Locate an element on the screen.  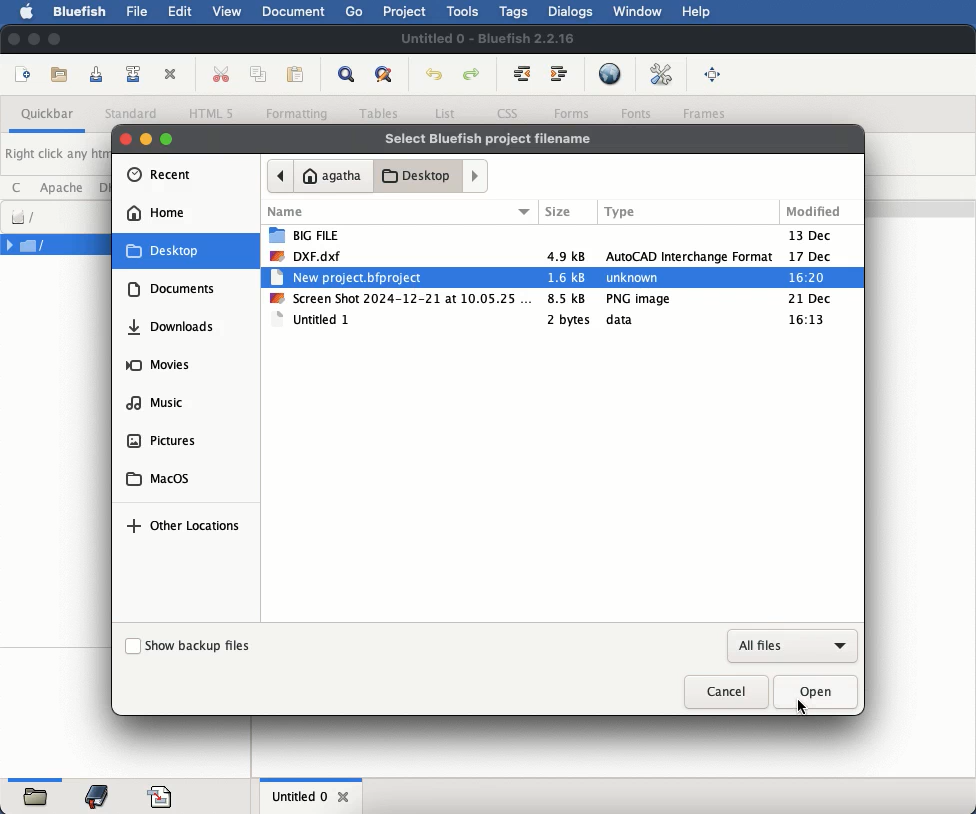
minimise is located at coordinates (146, 137).